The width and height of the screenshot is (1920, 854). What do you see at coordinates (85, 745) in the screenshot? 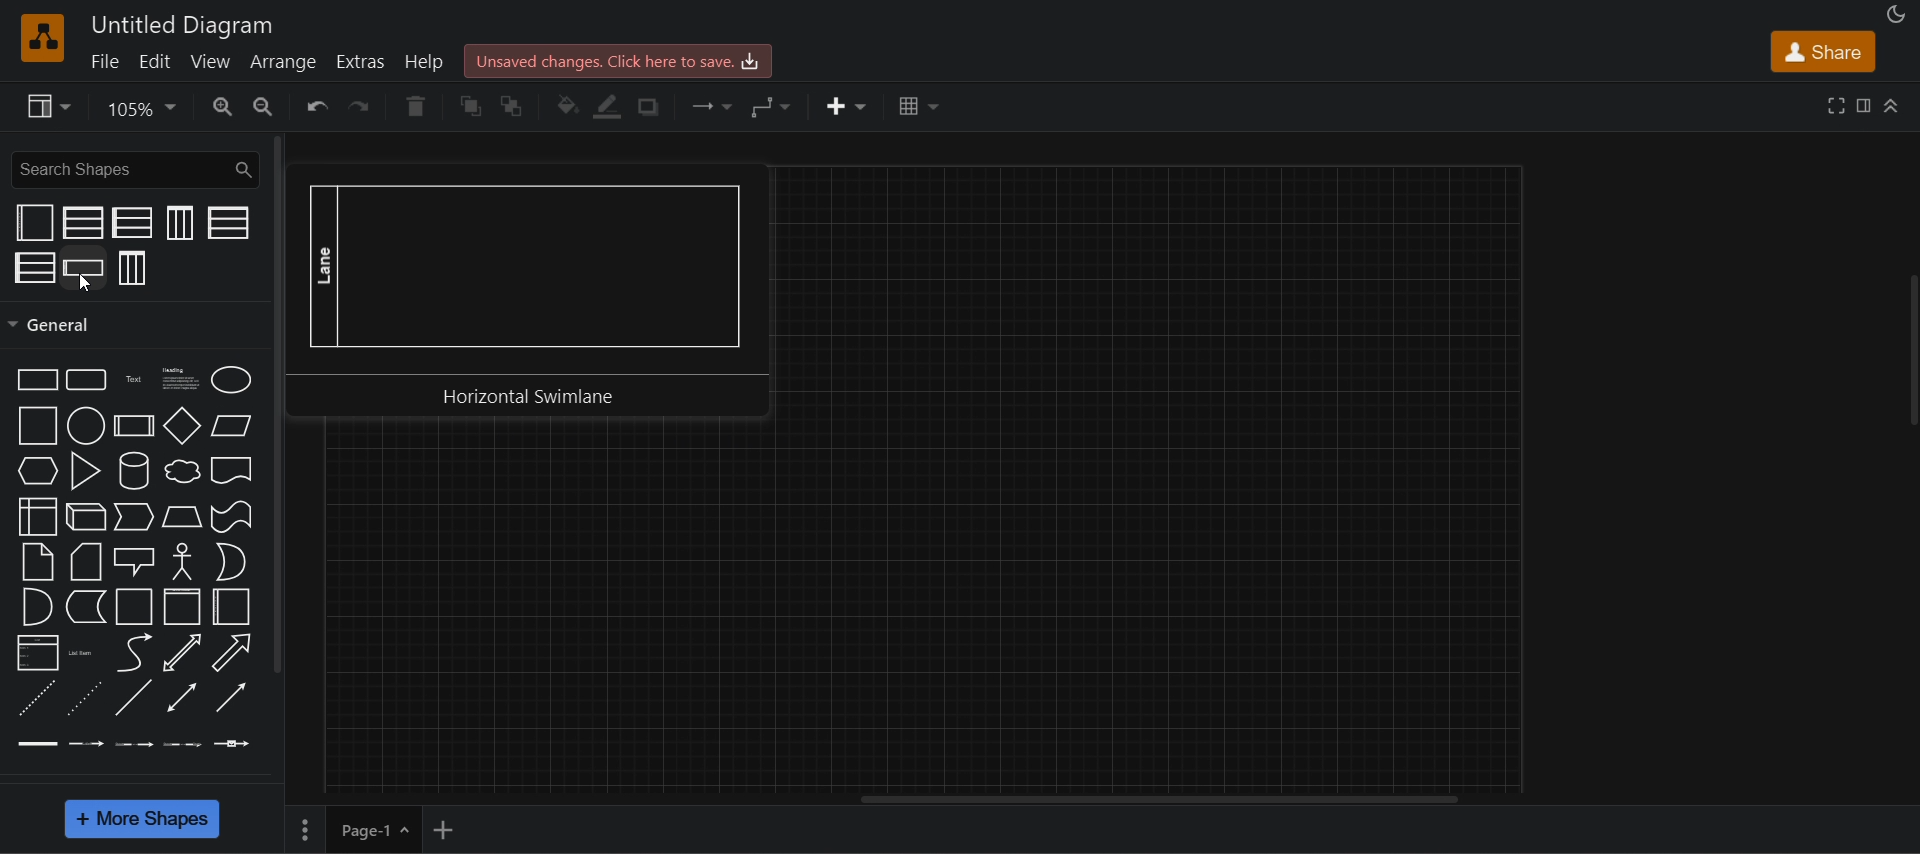
I see `connector with label` at bounding box center [85, 745].